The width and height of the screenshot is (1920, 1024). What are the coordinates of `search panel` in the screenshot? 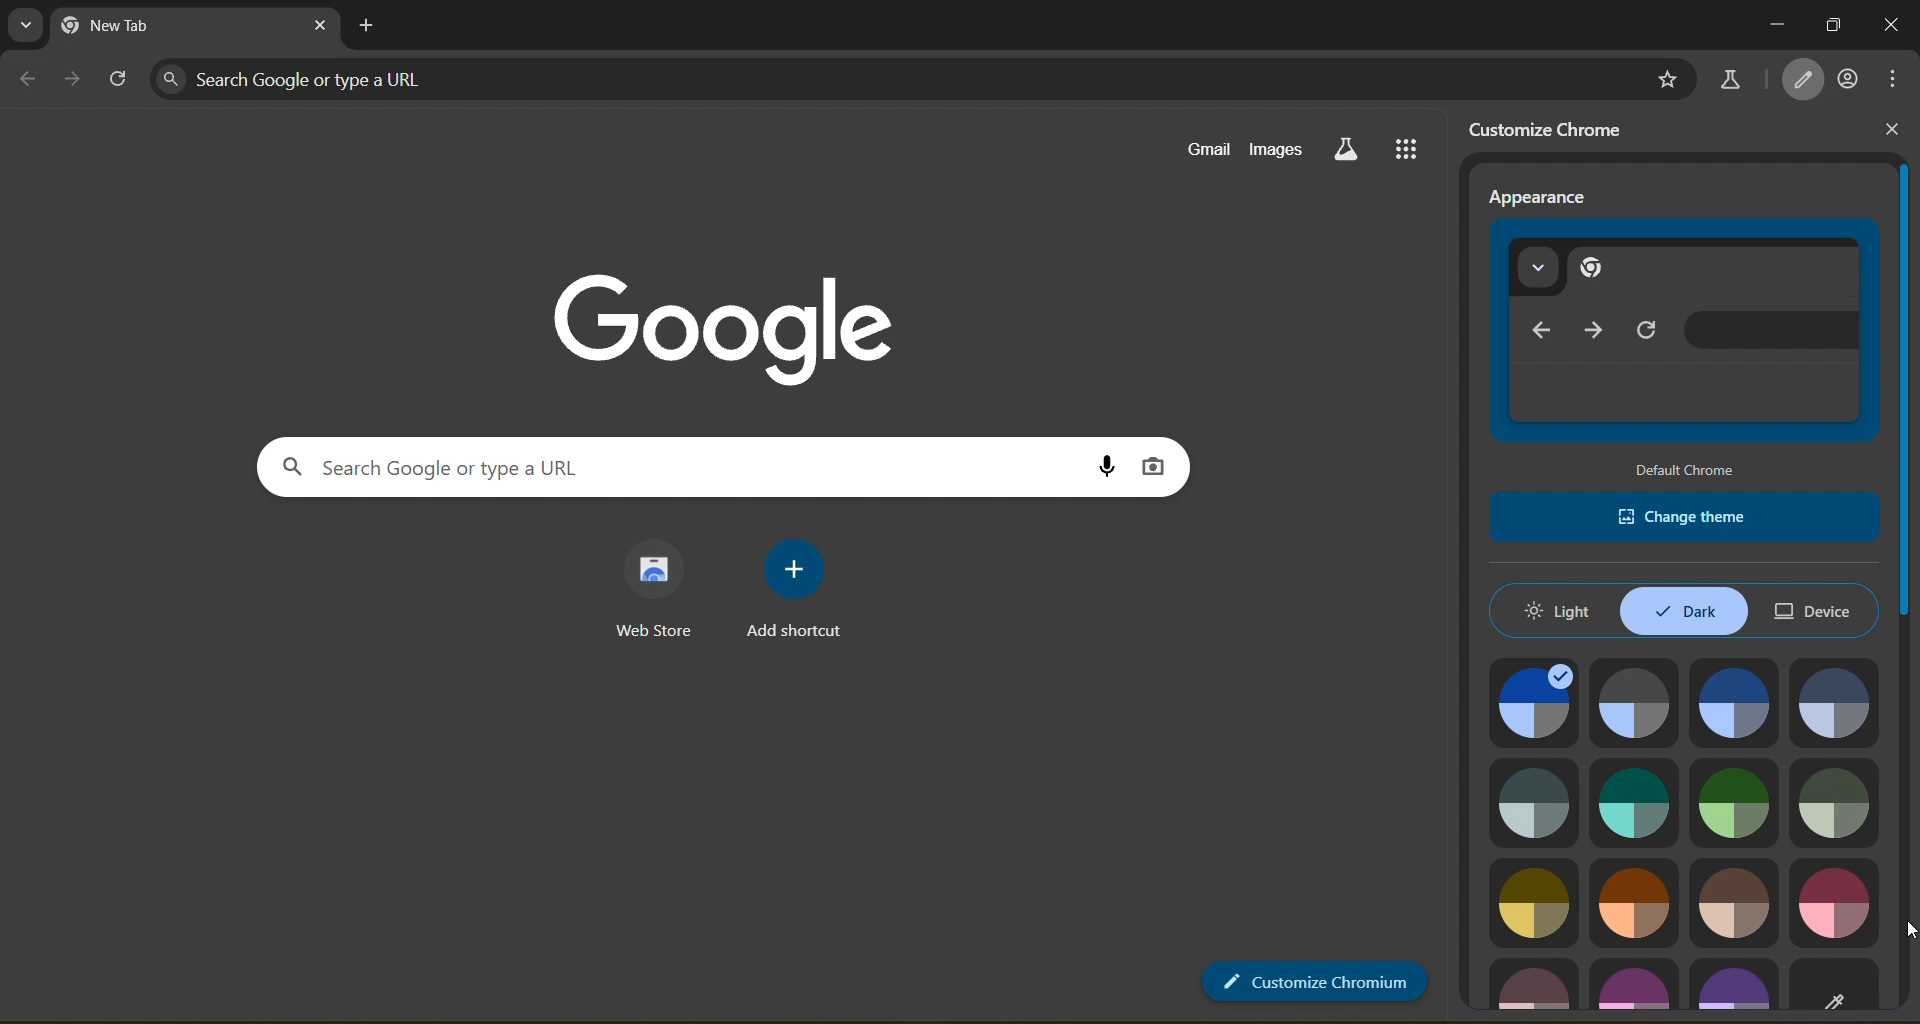 It's located at (412, 79).